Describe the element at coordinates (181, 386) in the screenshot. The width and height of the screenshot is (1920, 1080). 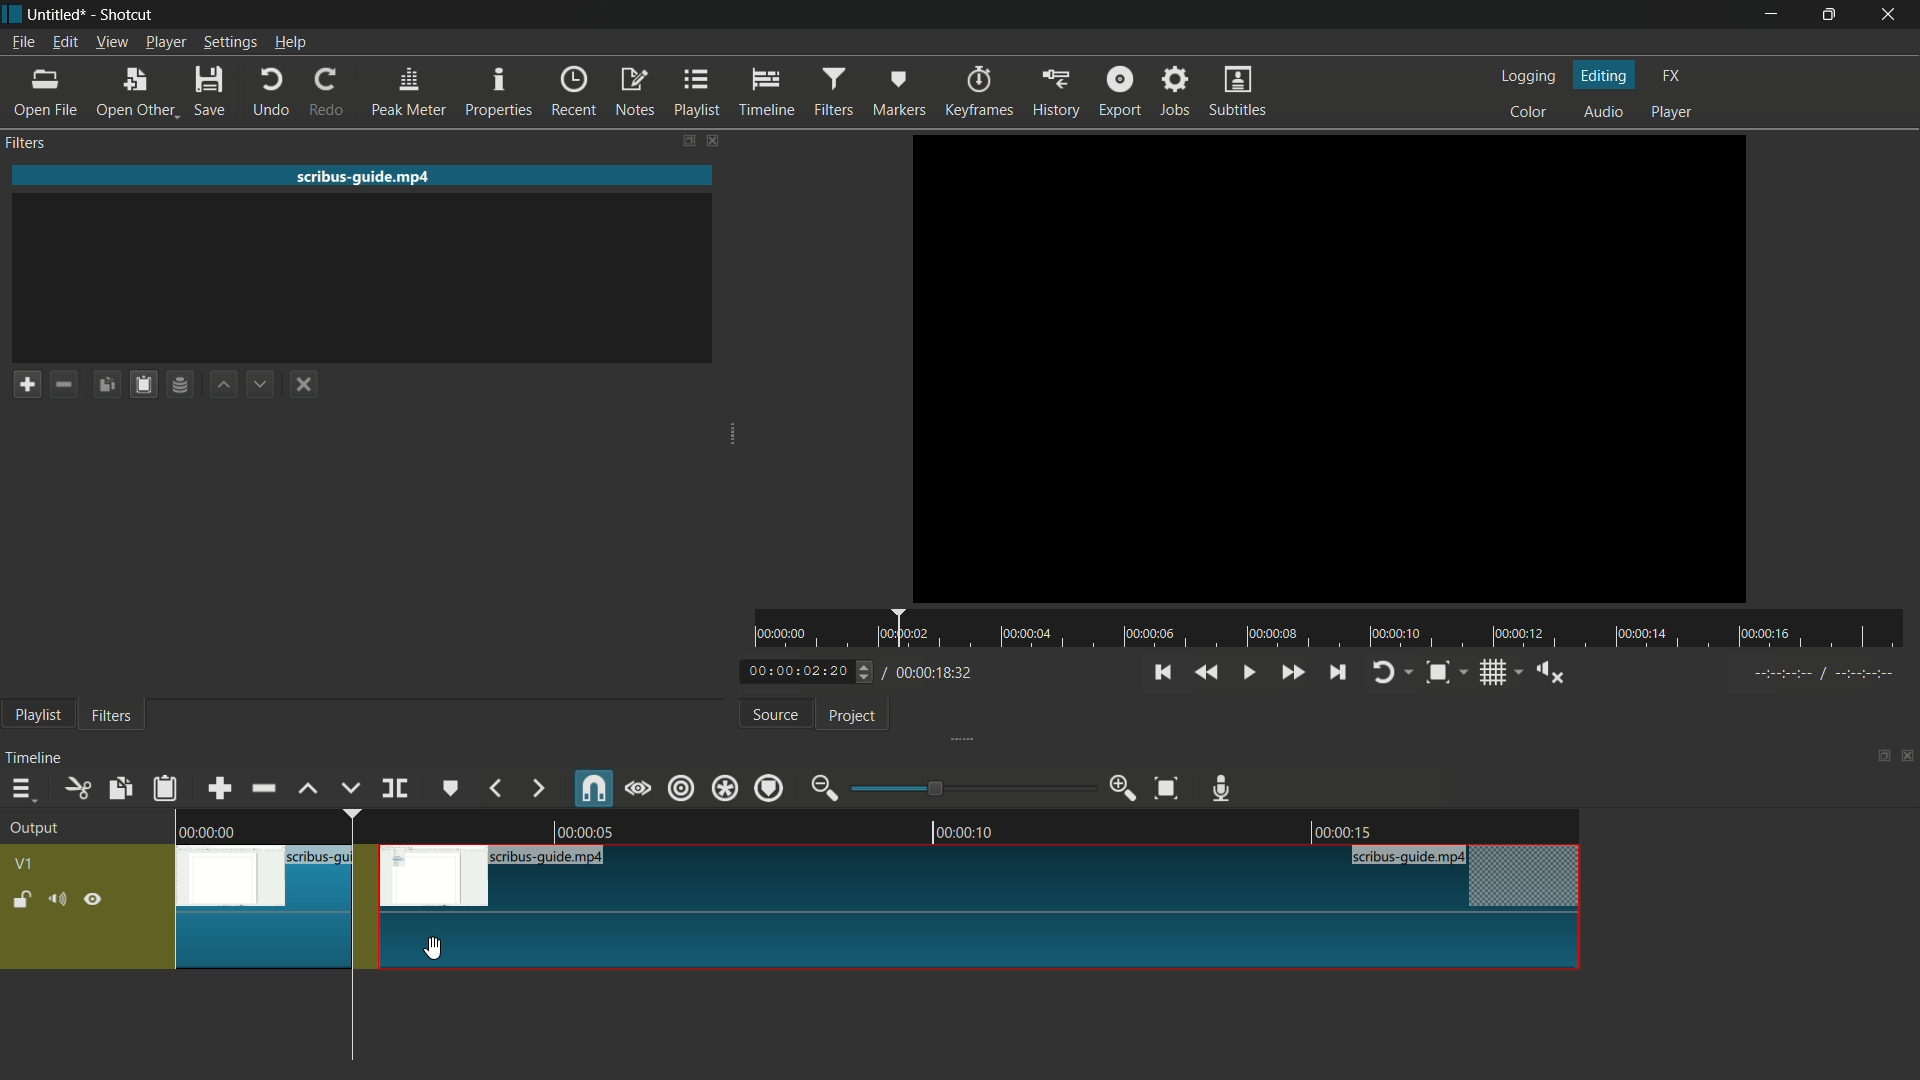
I see `save filter set` at that location.